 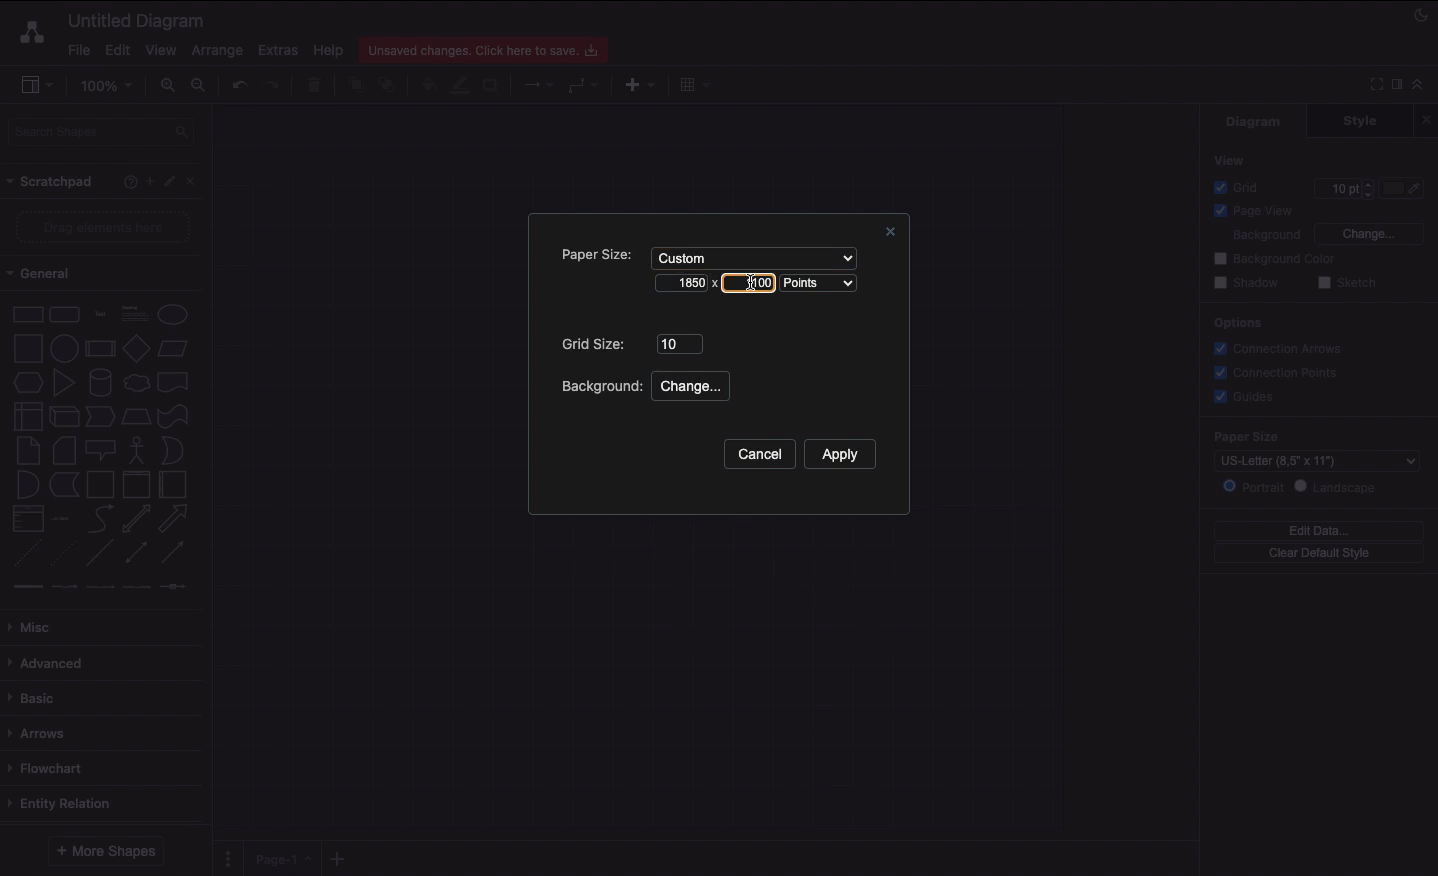 What do you see at coordinates (138, 585) in the screenshot?
I see `connector 4` at bounding box center [138, 585].